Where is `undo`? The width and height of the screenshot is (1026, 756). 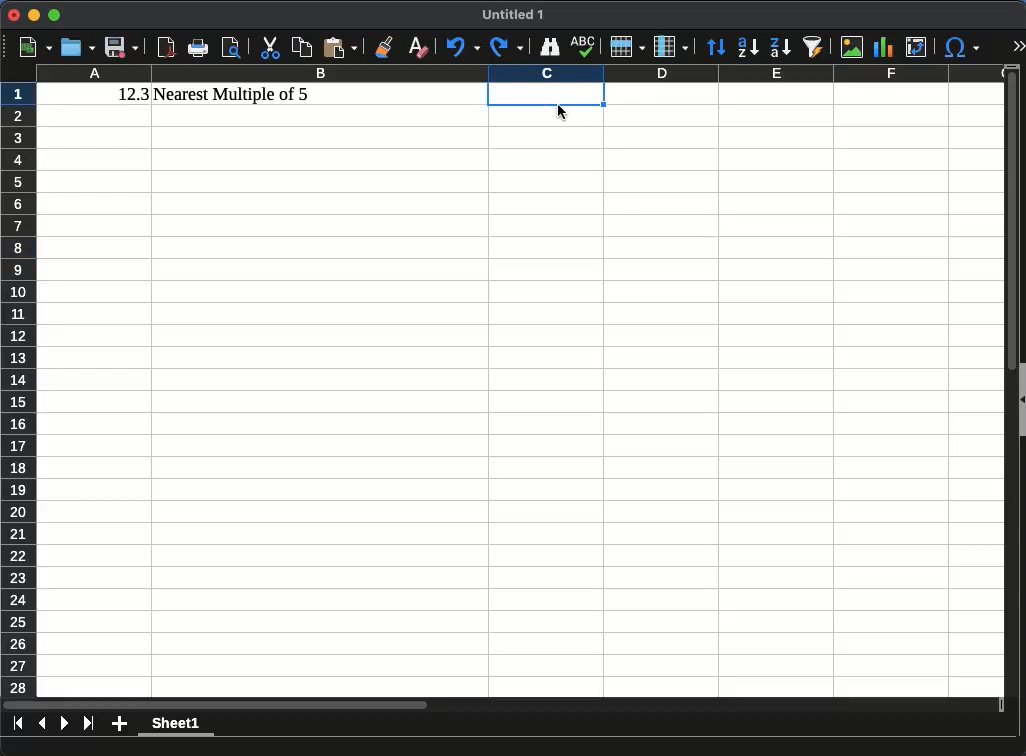
undo is located at coordinates (462, 48).